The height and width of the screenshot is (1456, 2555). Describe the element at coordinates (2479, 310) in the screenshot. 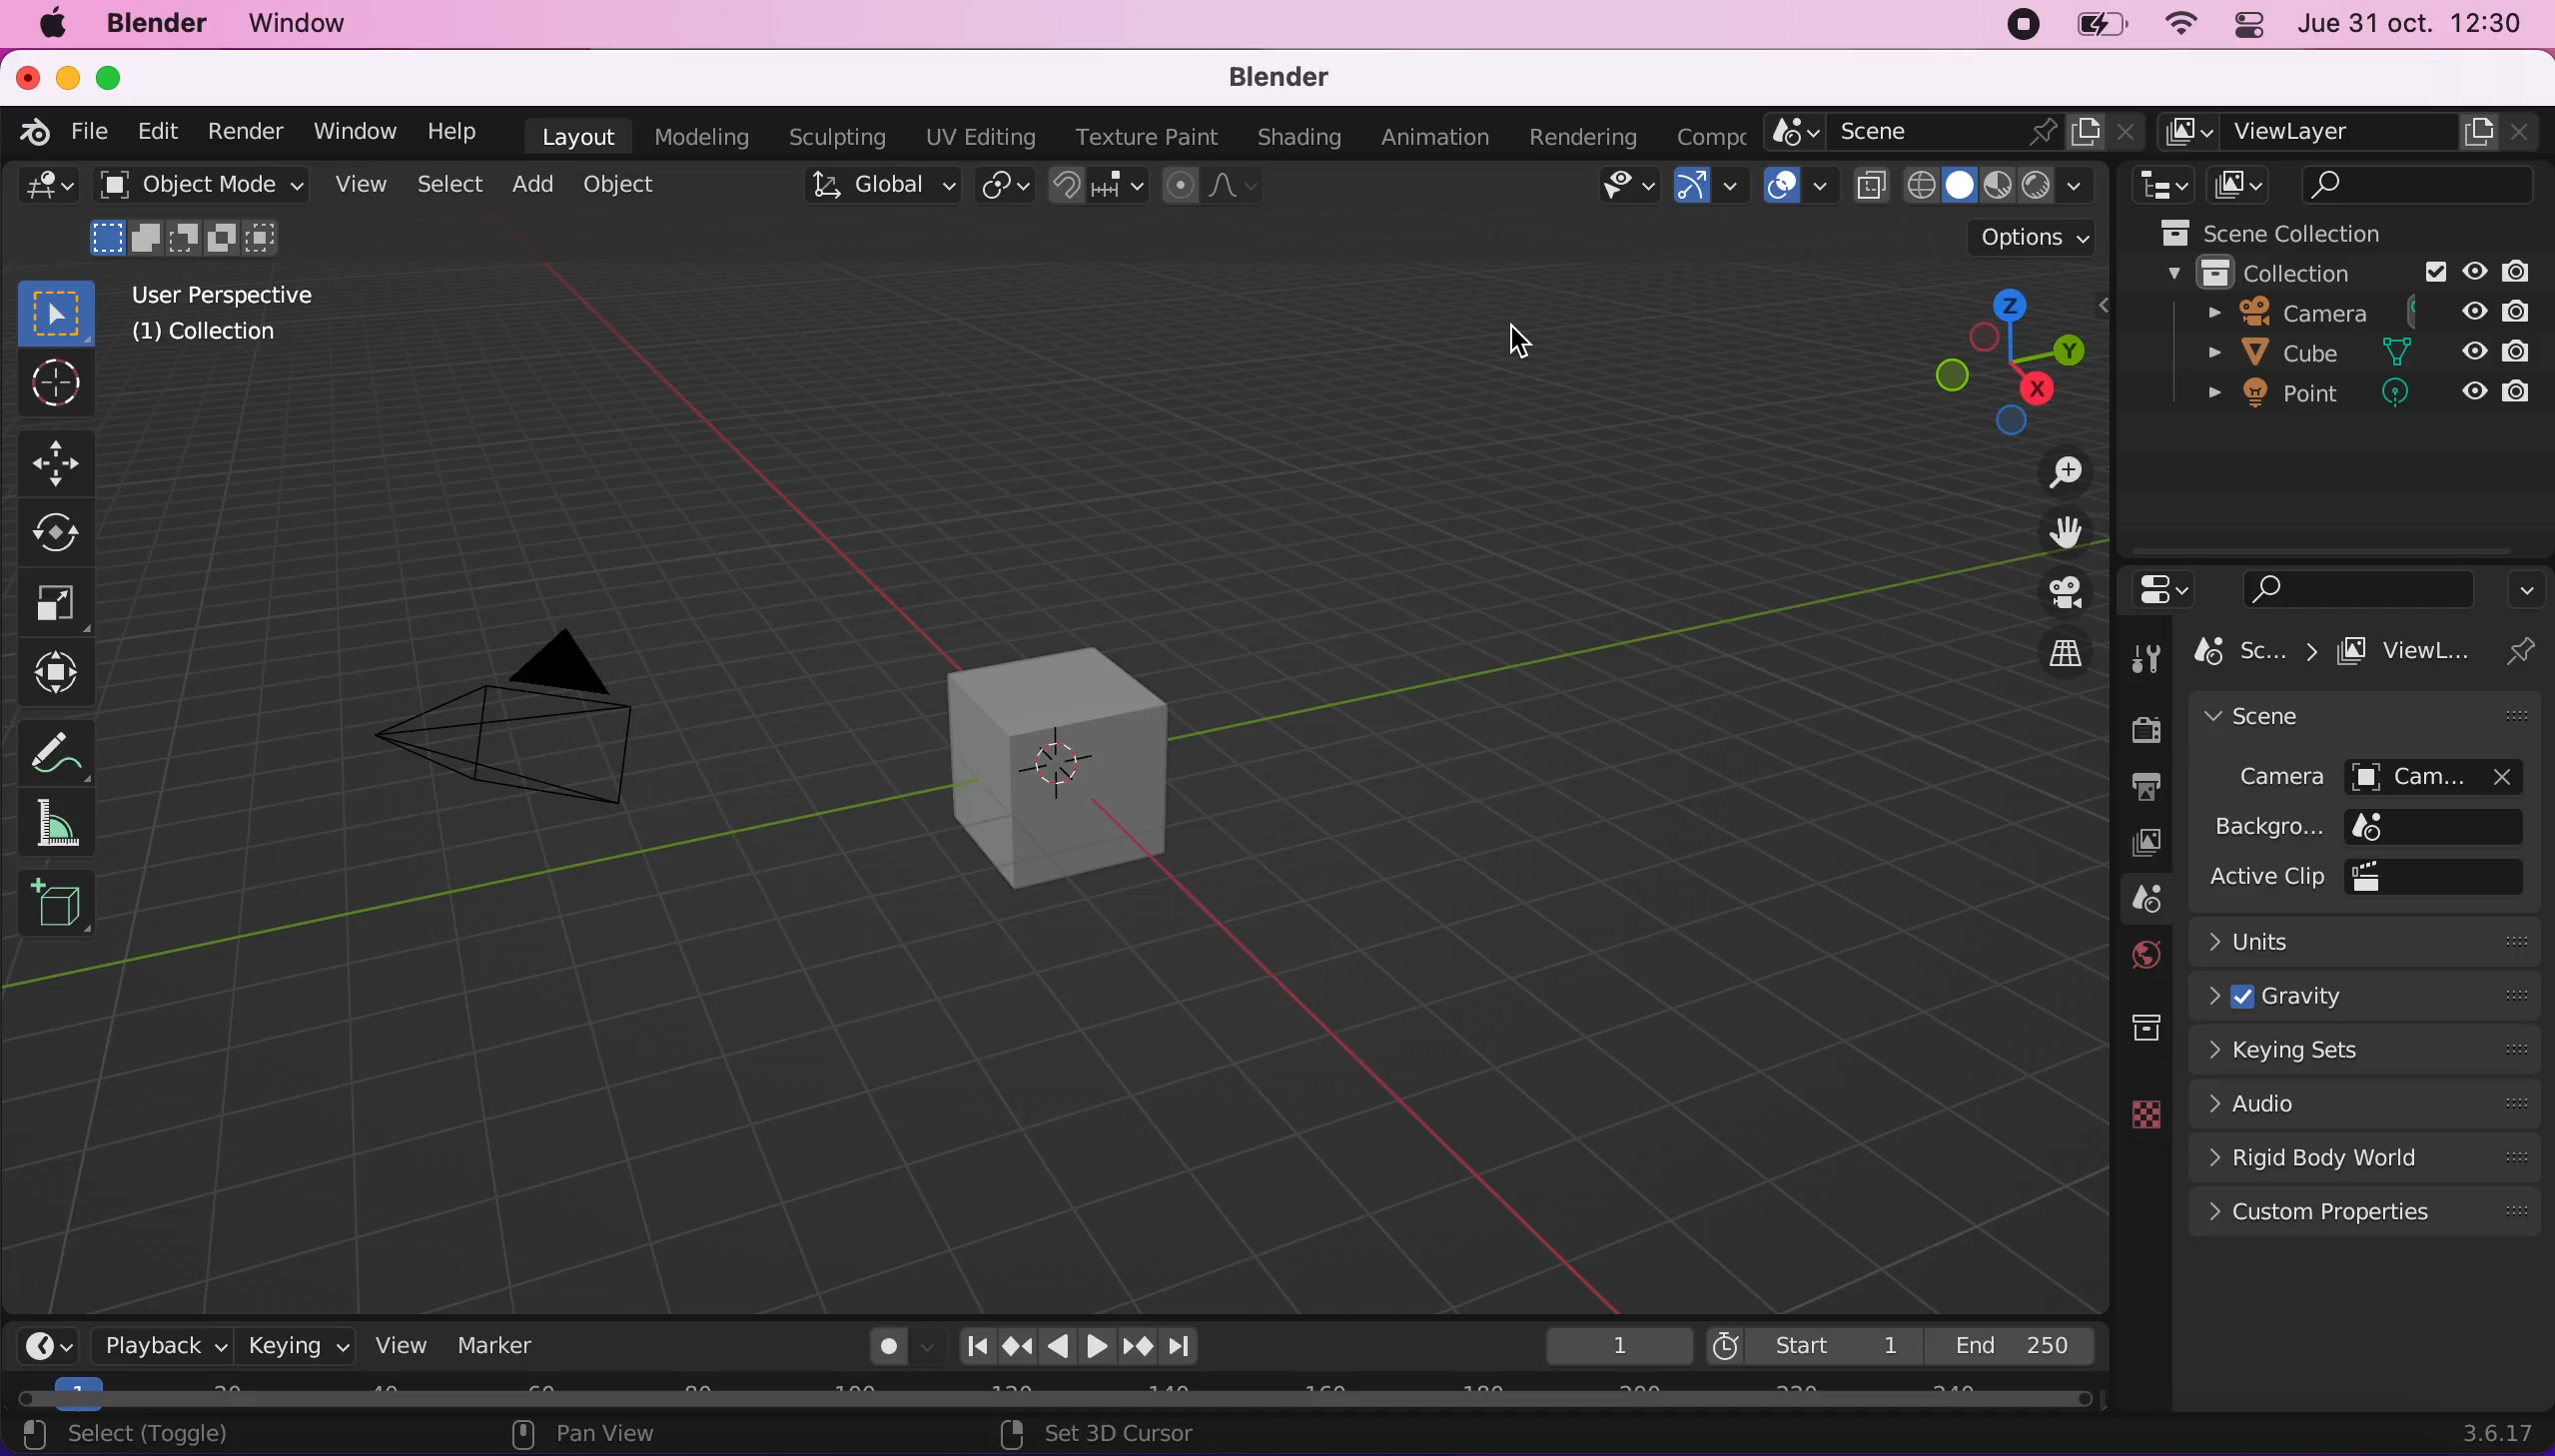

I see `hide in viewpoint` at that location.